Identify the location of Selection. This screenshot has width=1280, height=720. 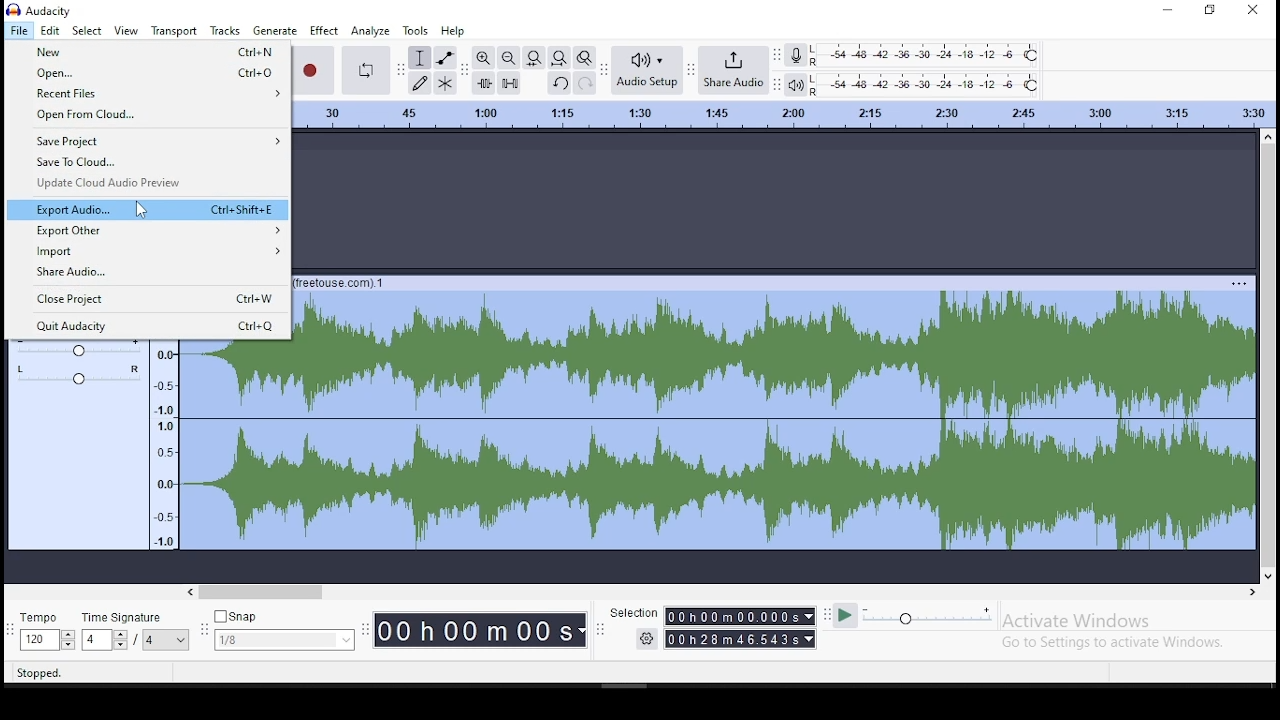
(634, 612).